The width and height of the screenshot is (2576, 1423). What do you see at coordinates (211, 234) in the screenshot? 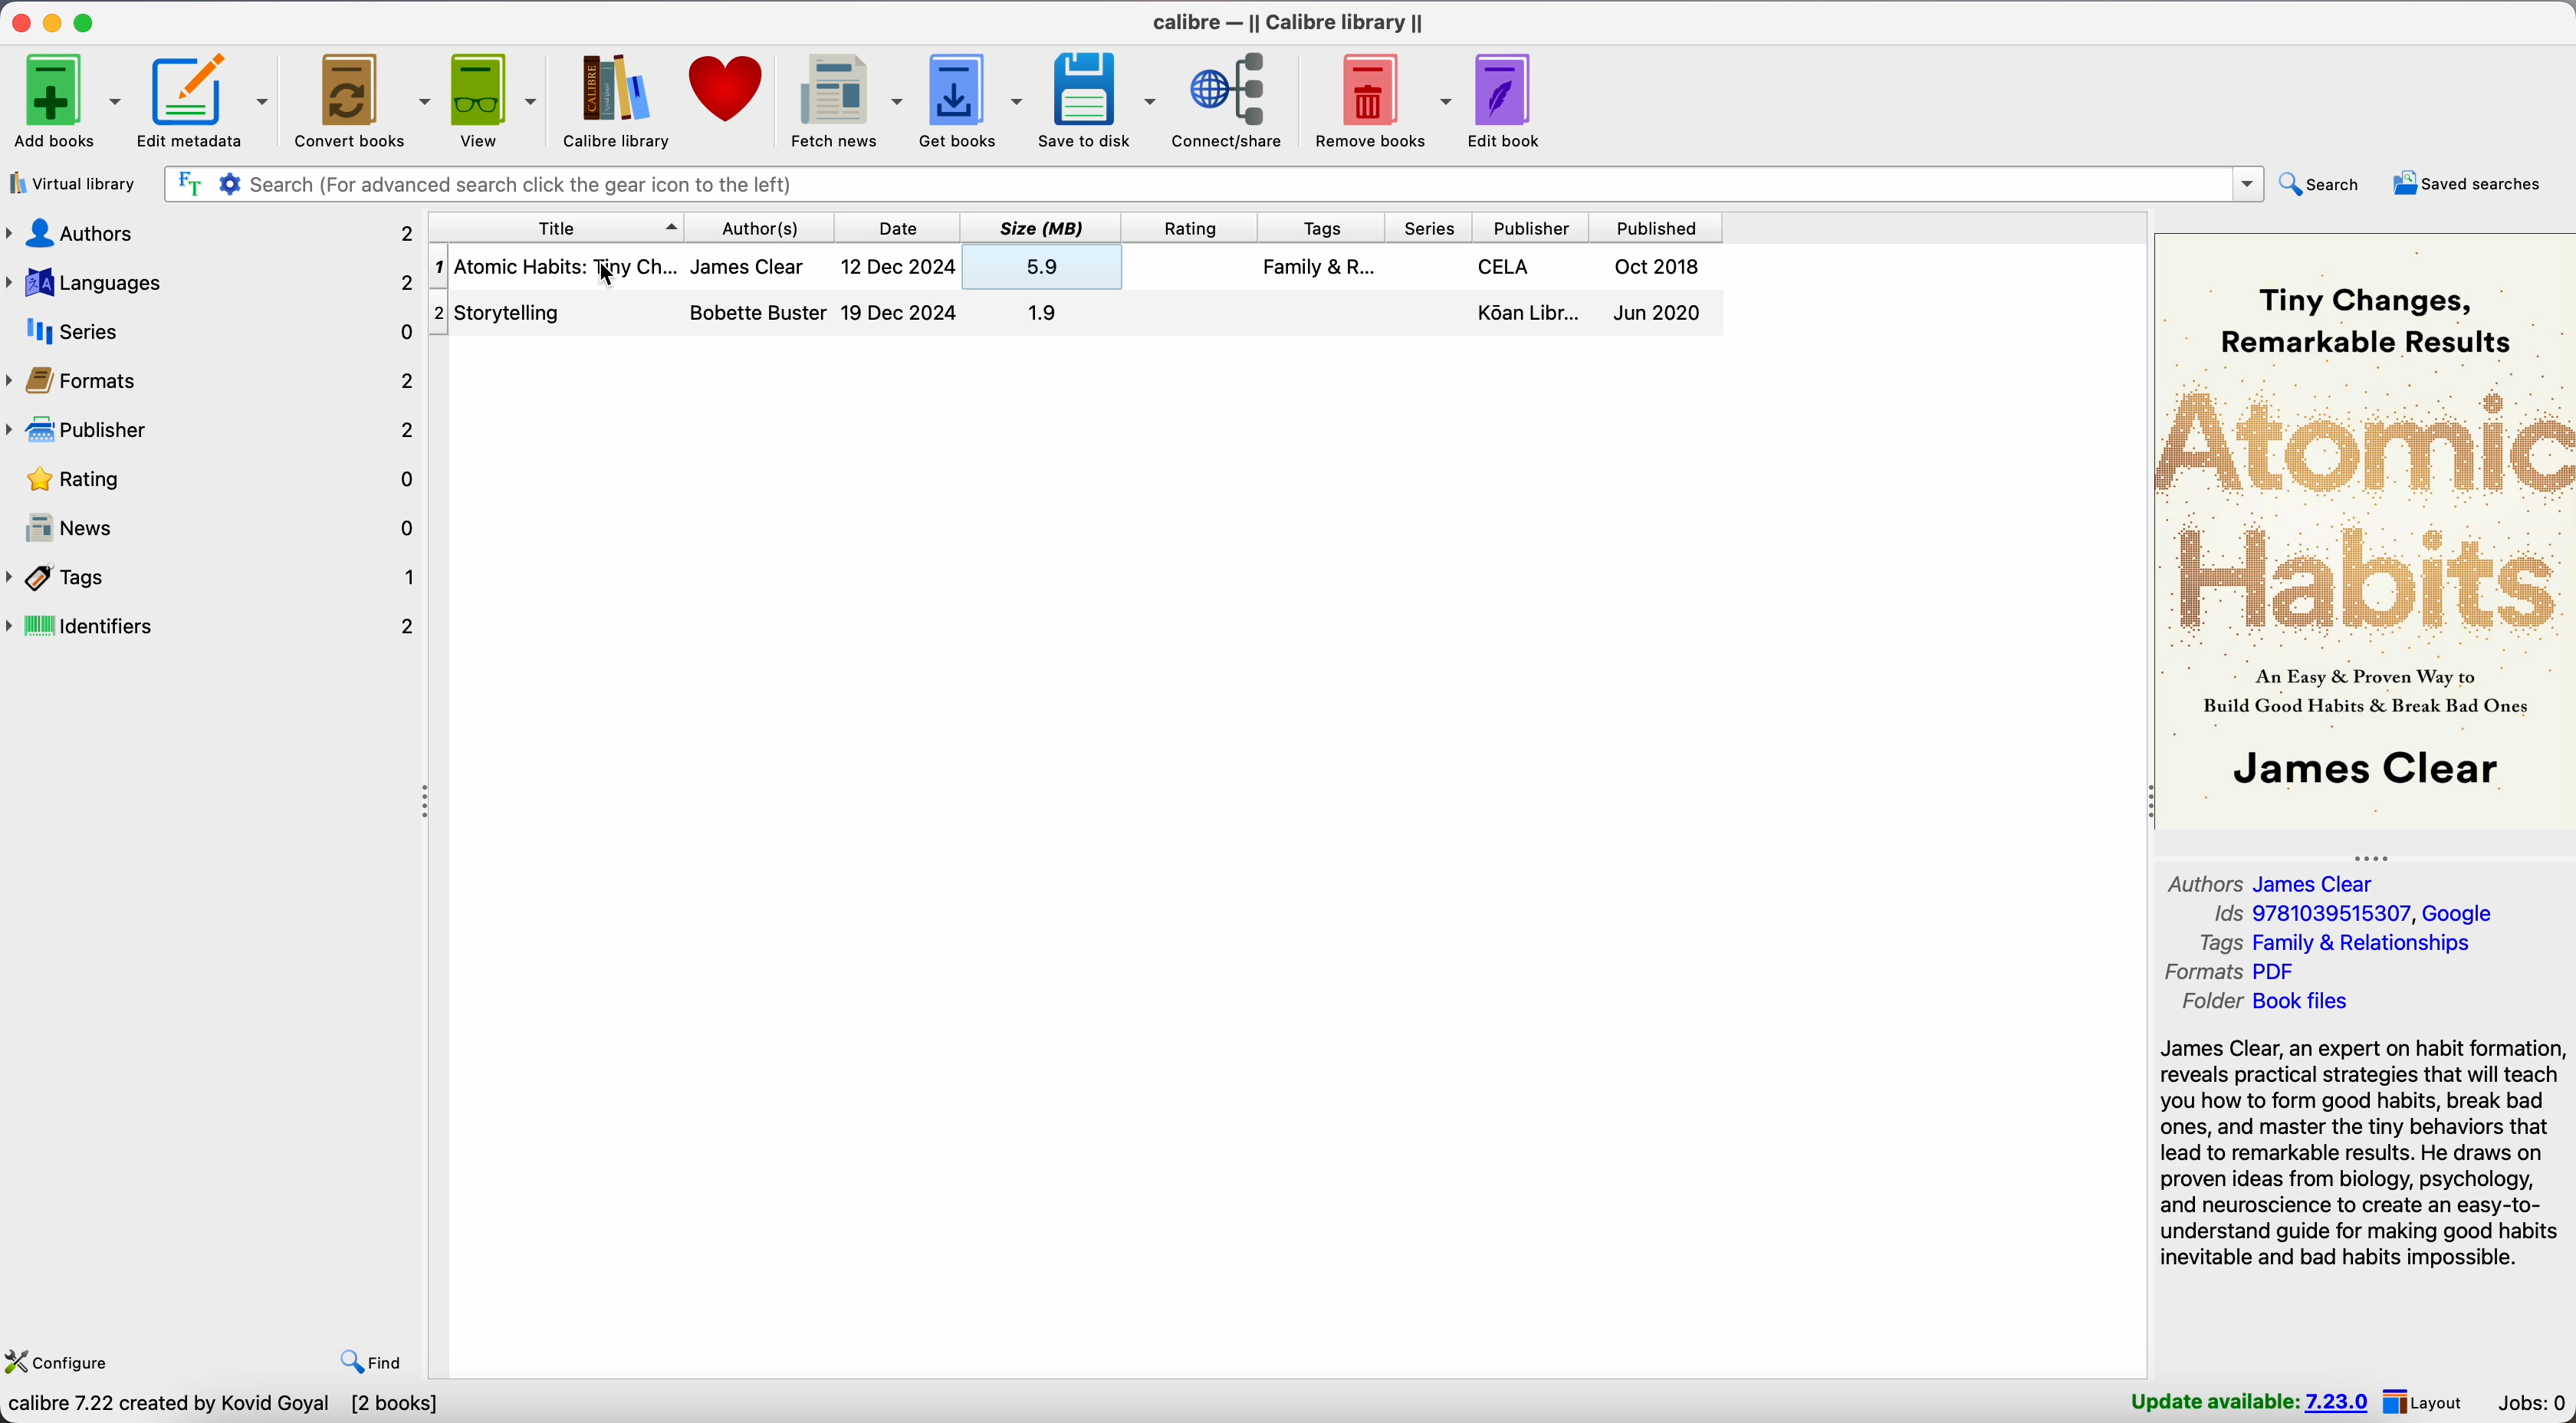
I see `authors` at bounding box center [211, 234].